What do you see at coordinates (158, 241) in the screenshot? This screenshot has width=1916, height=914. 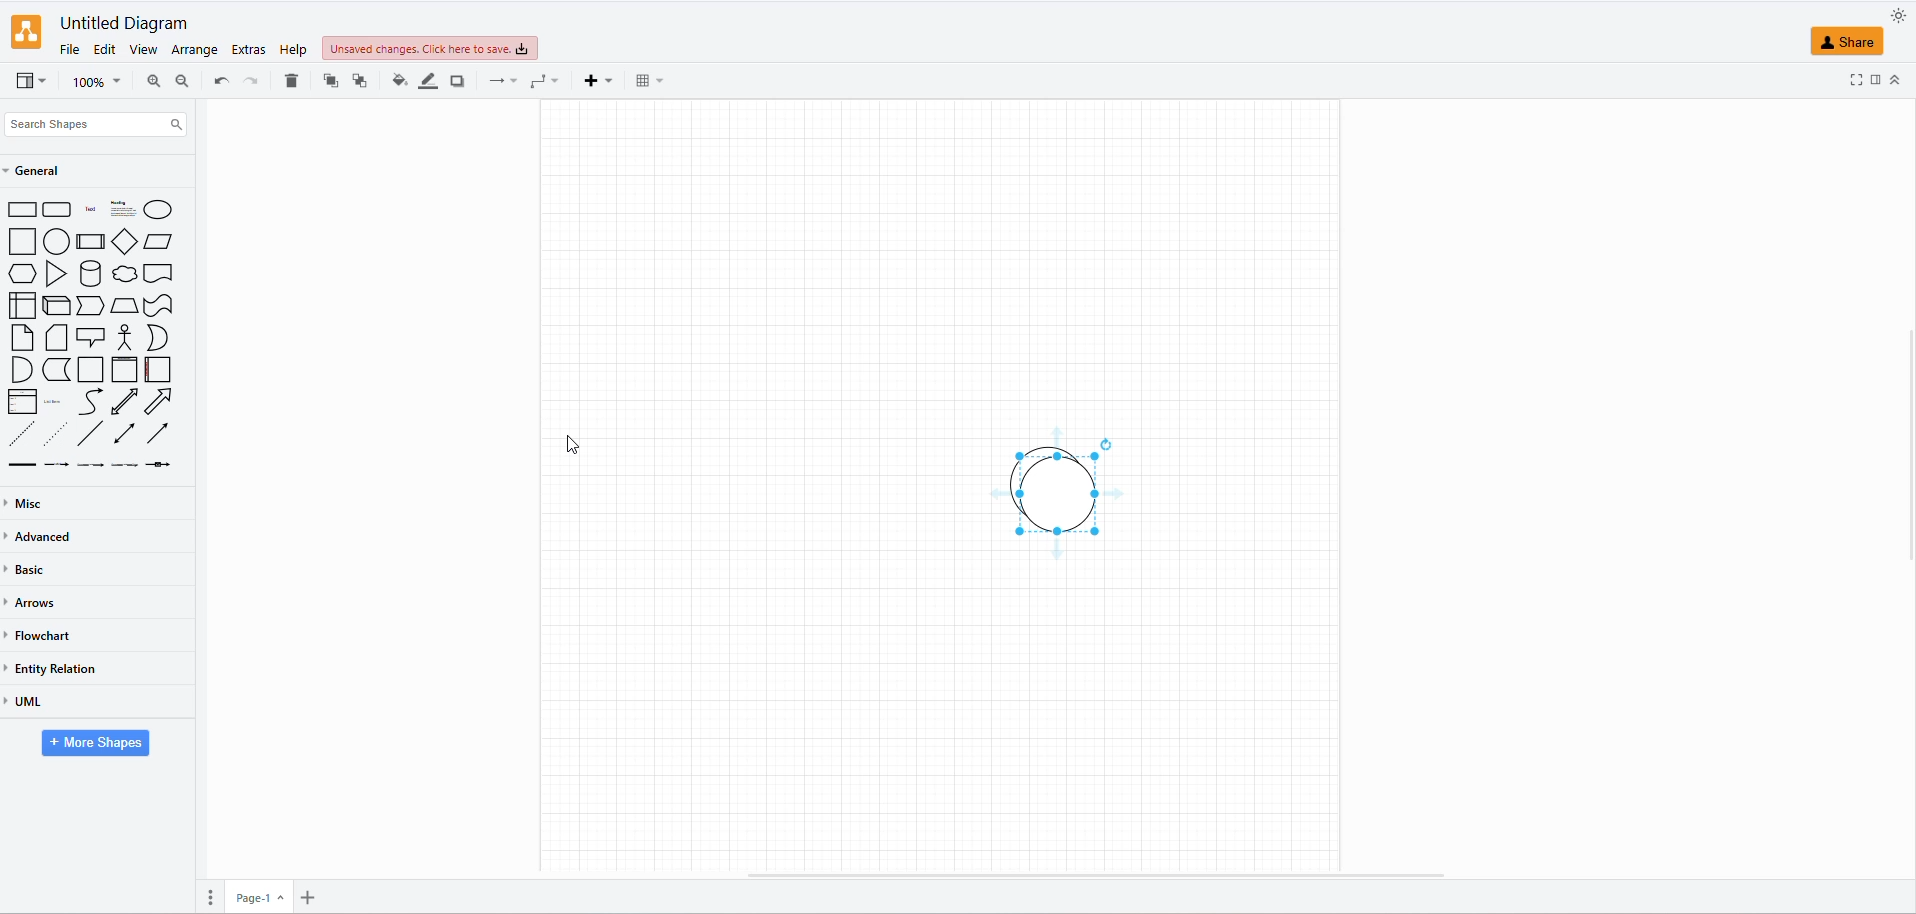 I see `PARALLELOGRAM` at bounding box center [158, 241].